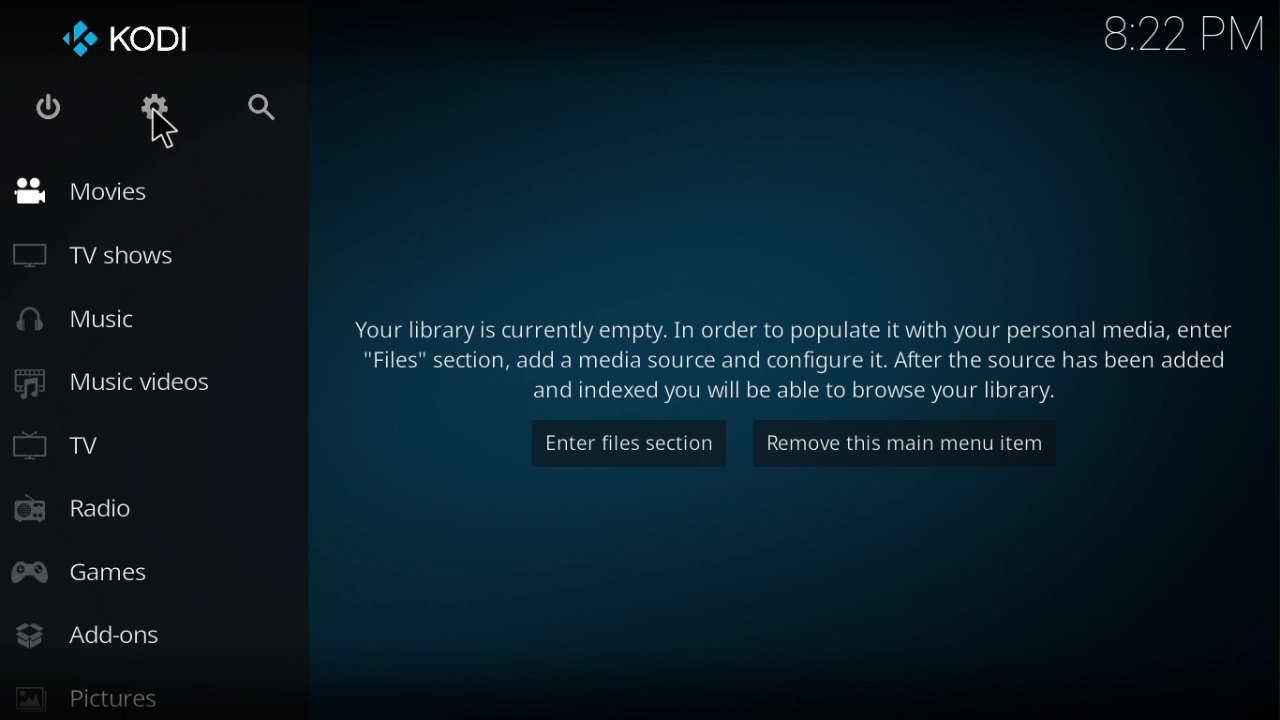 Image resolution: width=1280 pixels, height=720 pixels. I want to click on text, so click(807, 356).